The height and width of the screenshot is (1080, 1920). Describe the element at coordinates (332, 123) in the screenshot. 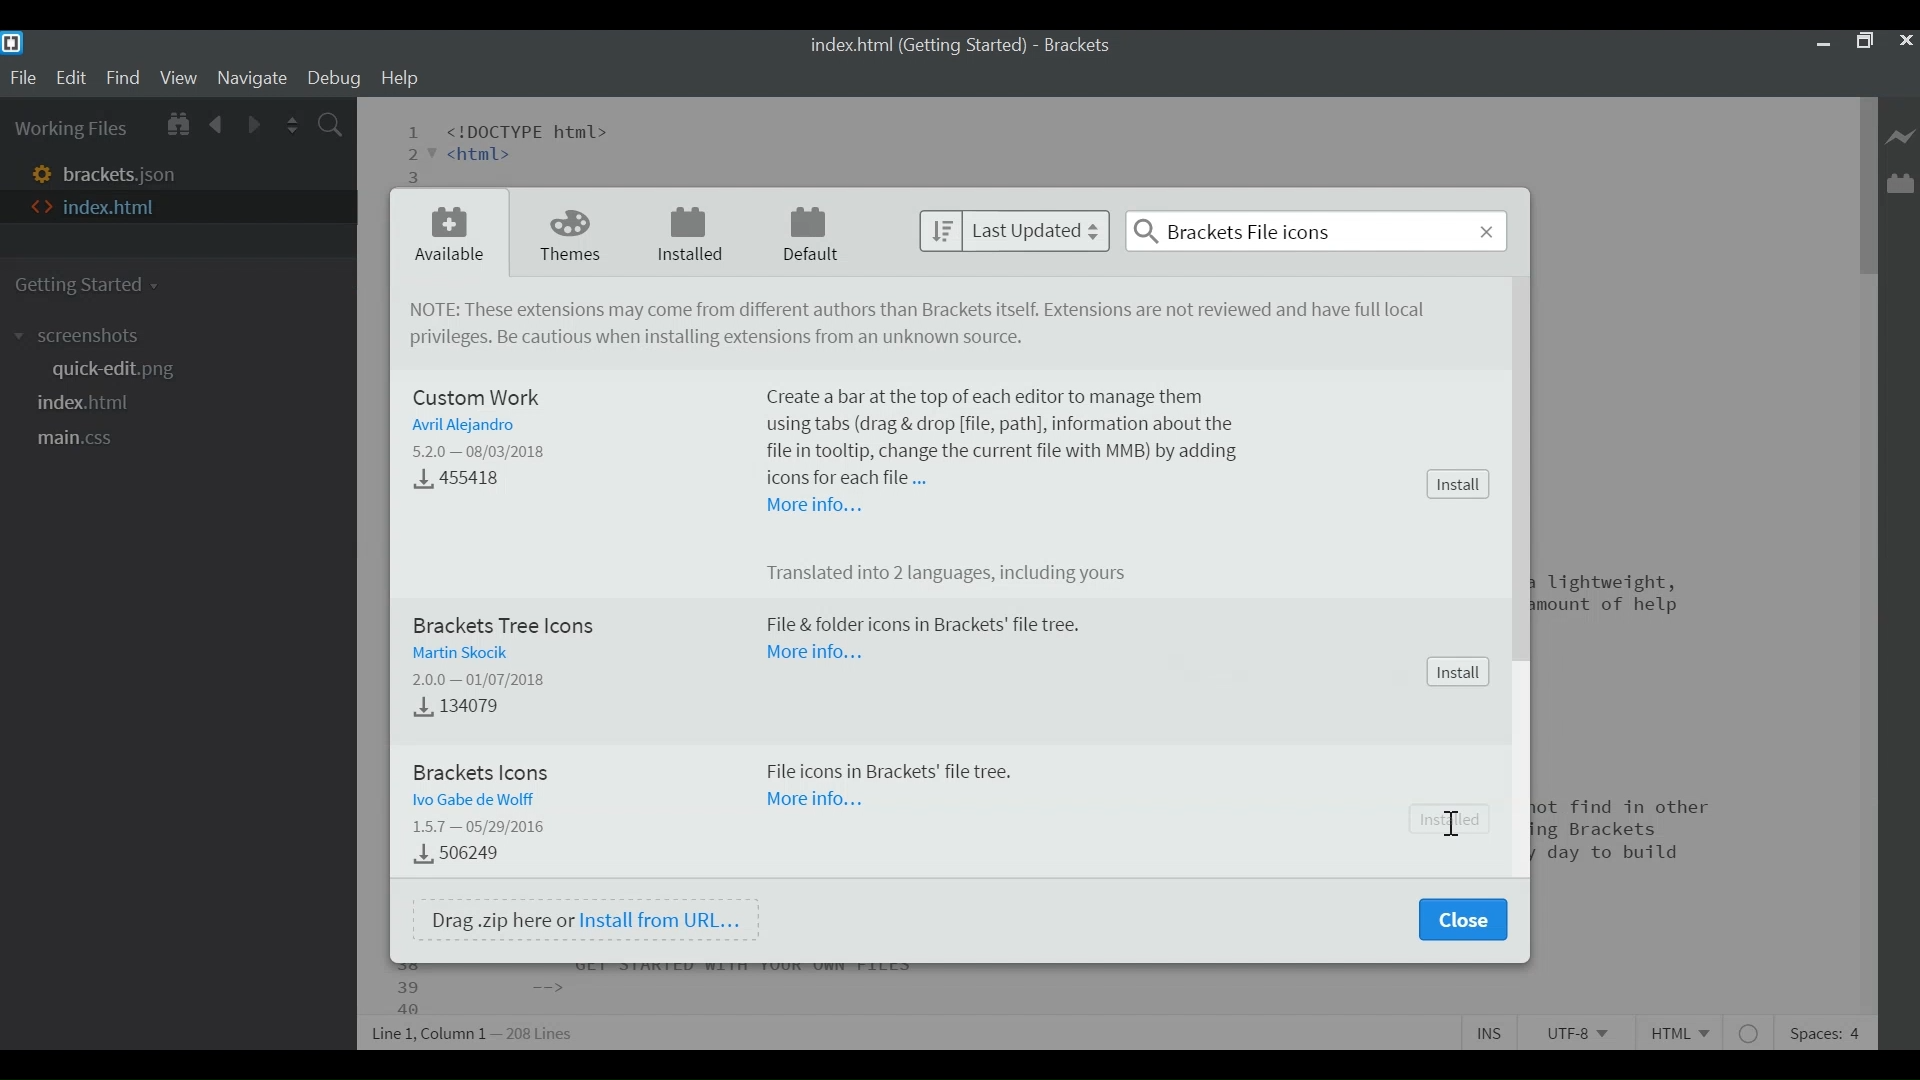

I see `Find In Files` at that location.